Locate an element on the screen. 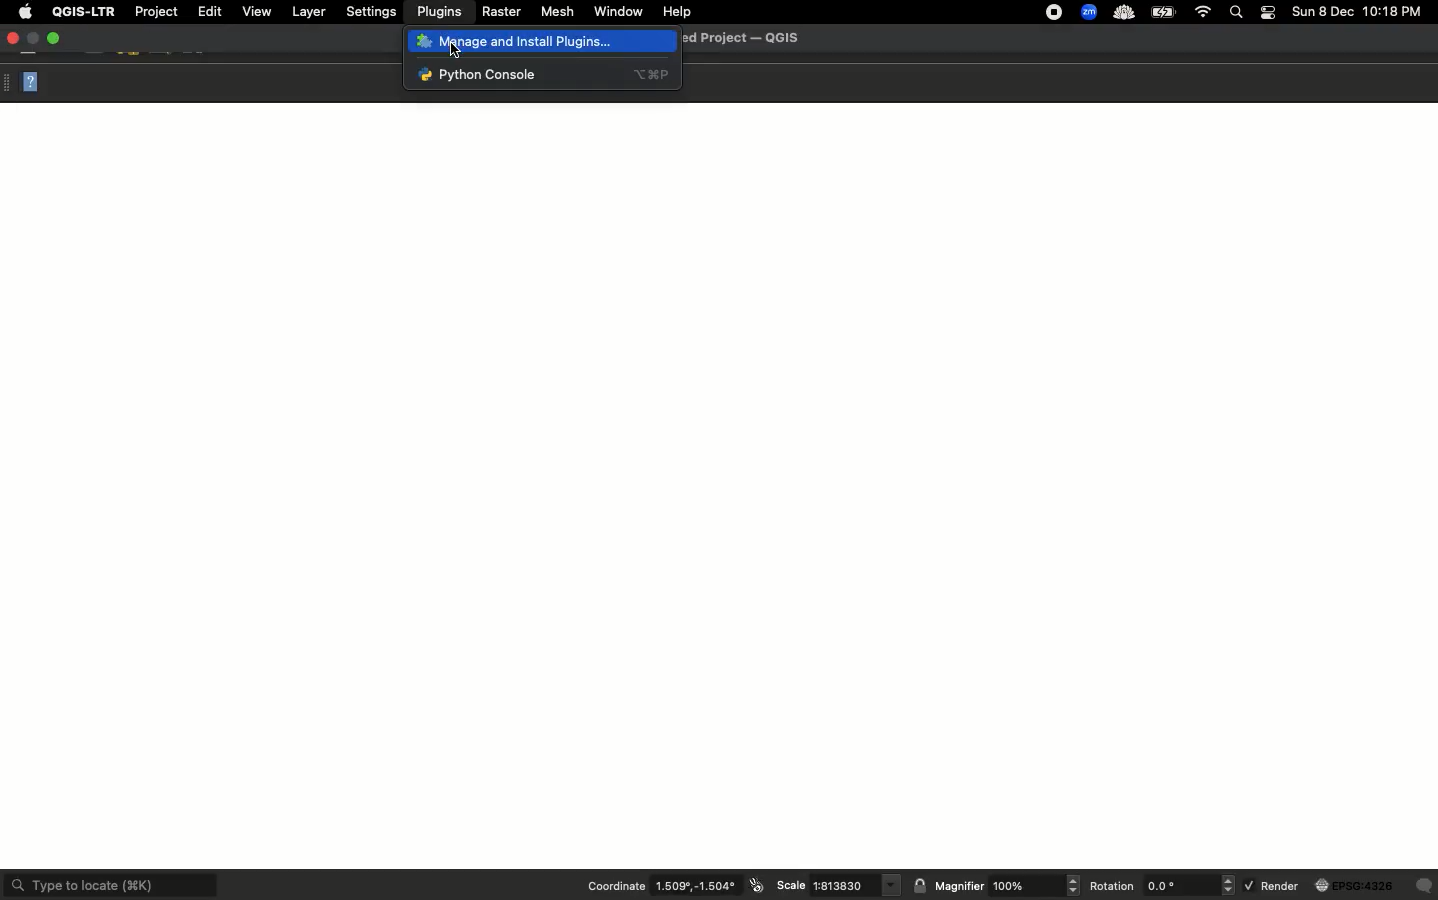 The height and width of the screenshot is (900, 1438). Help is located at coordinates (679, 10).